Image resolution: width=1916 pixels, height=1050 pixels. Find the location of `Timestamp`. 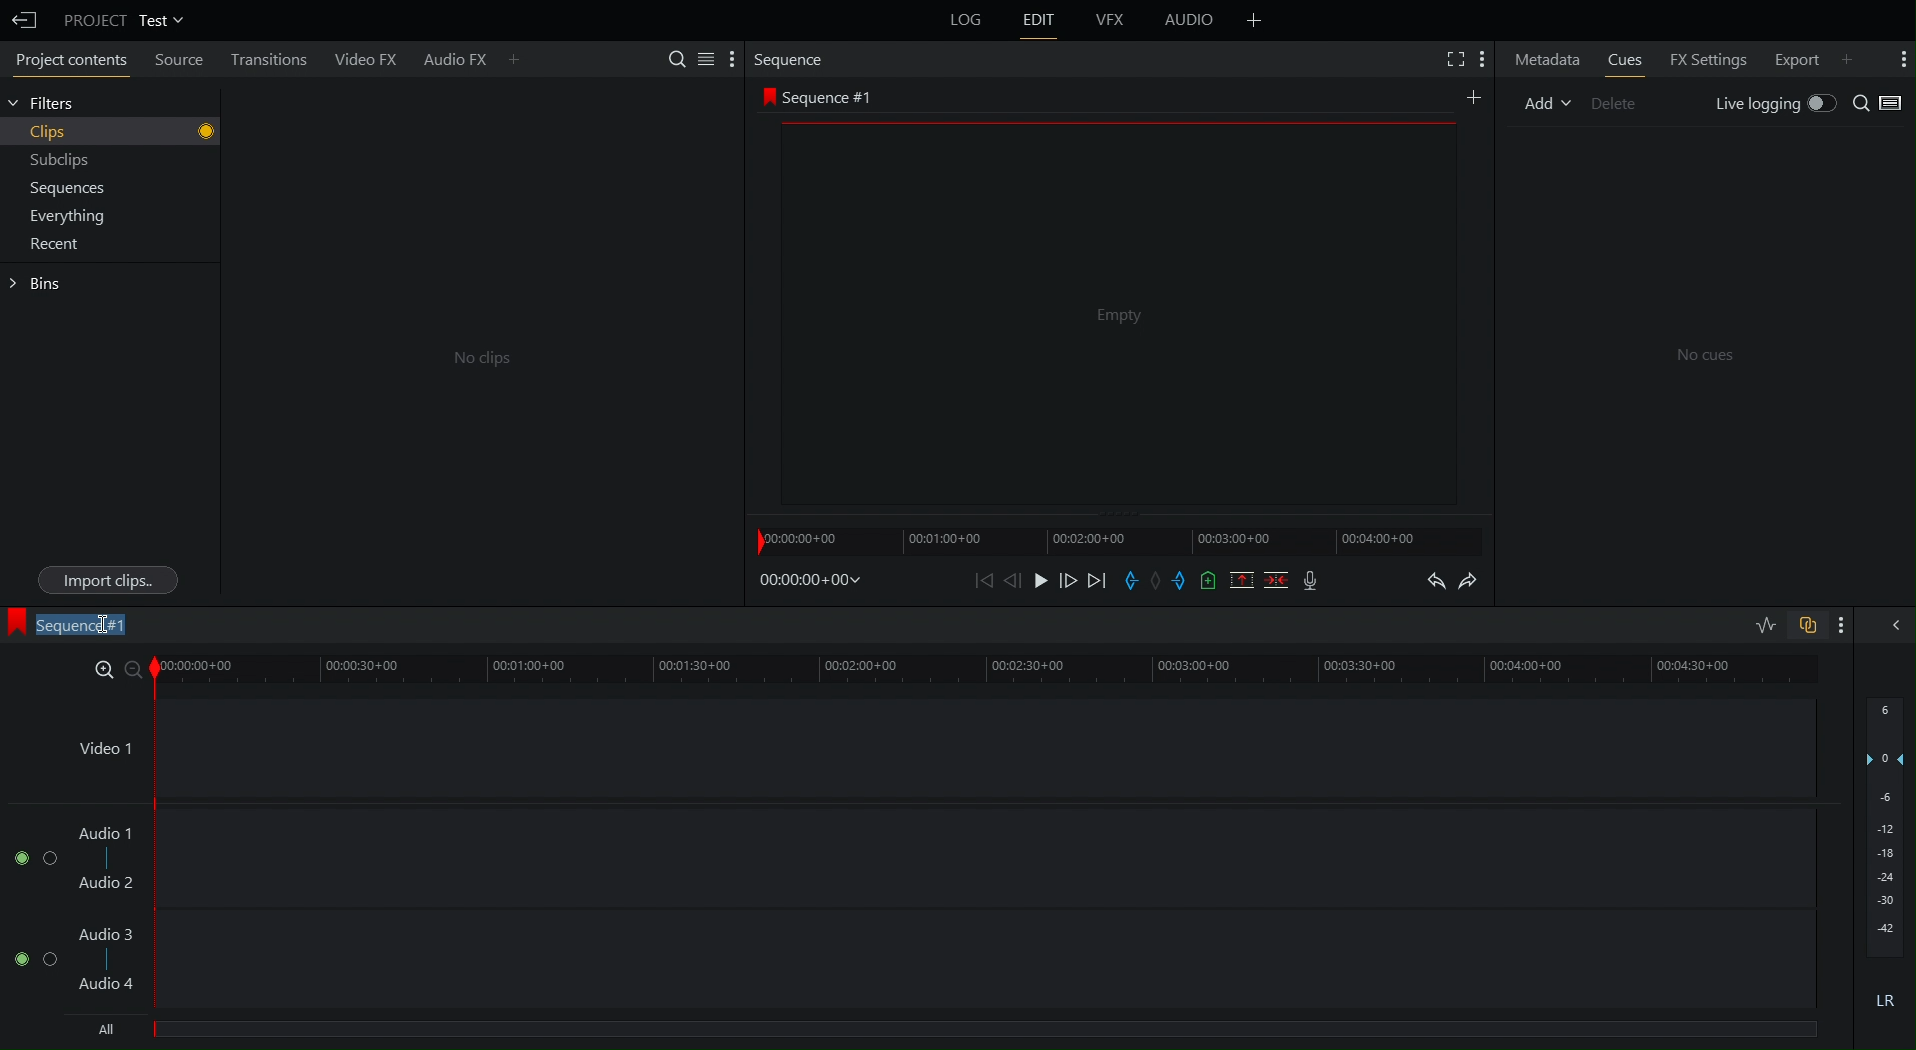

Timestamp is located at coordinates (808, 583).